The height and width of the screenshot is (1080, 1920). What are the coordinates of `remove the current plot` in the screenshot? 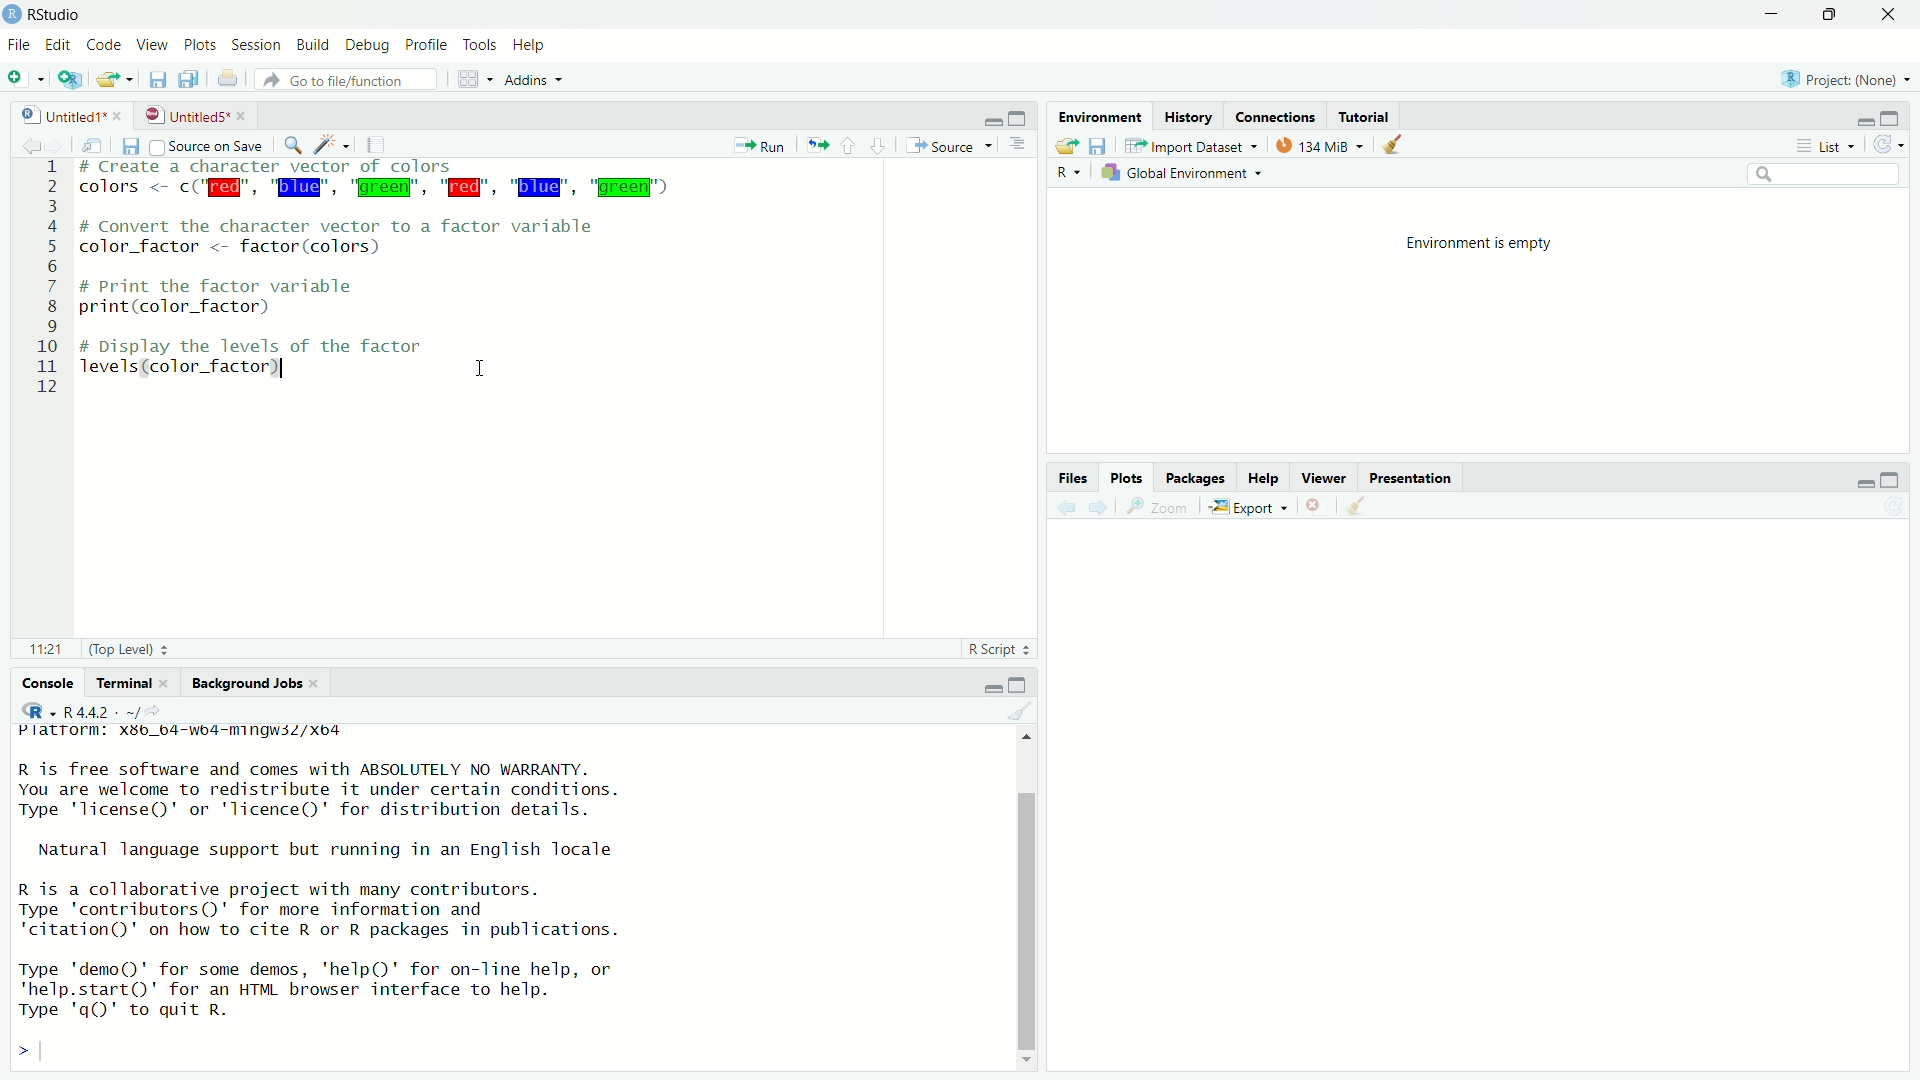 It's located at (1312, 504).